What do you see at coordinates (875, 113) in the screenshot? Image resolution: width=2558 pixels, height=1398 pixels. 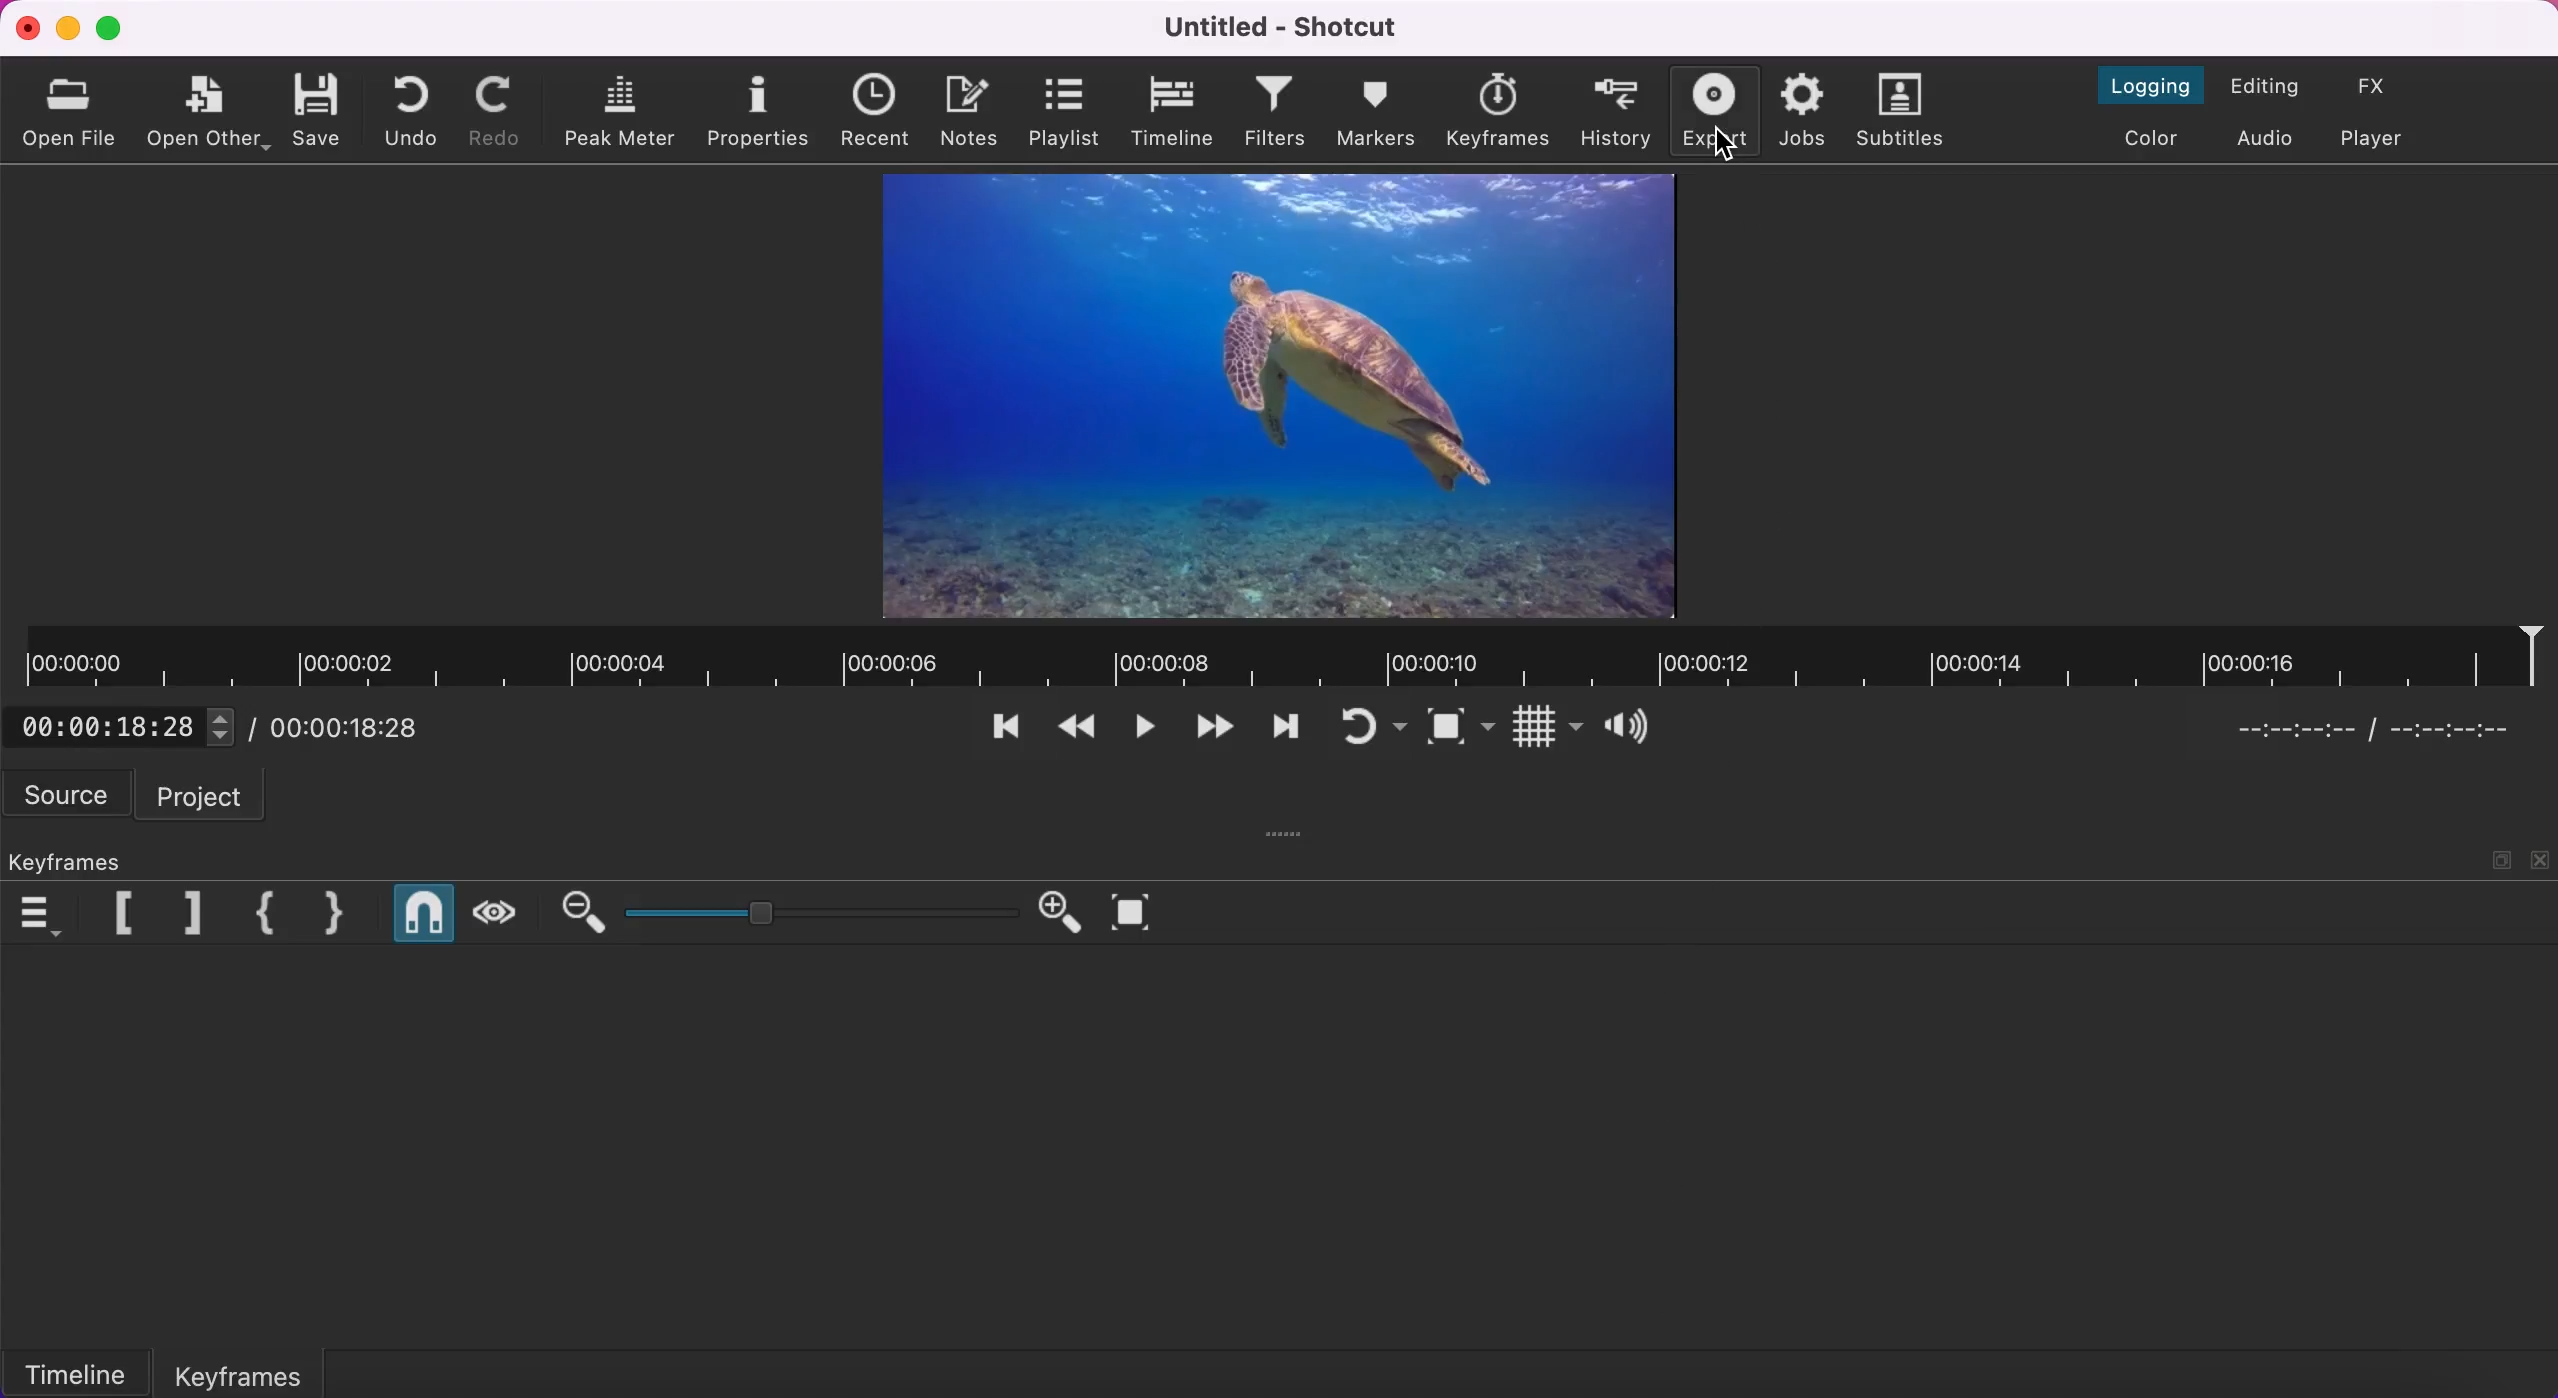 I see `recent` at bounding box center [875, 113].